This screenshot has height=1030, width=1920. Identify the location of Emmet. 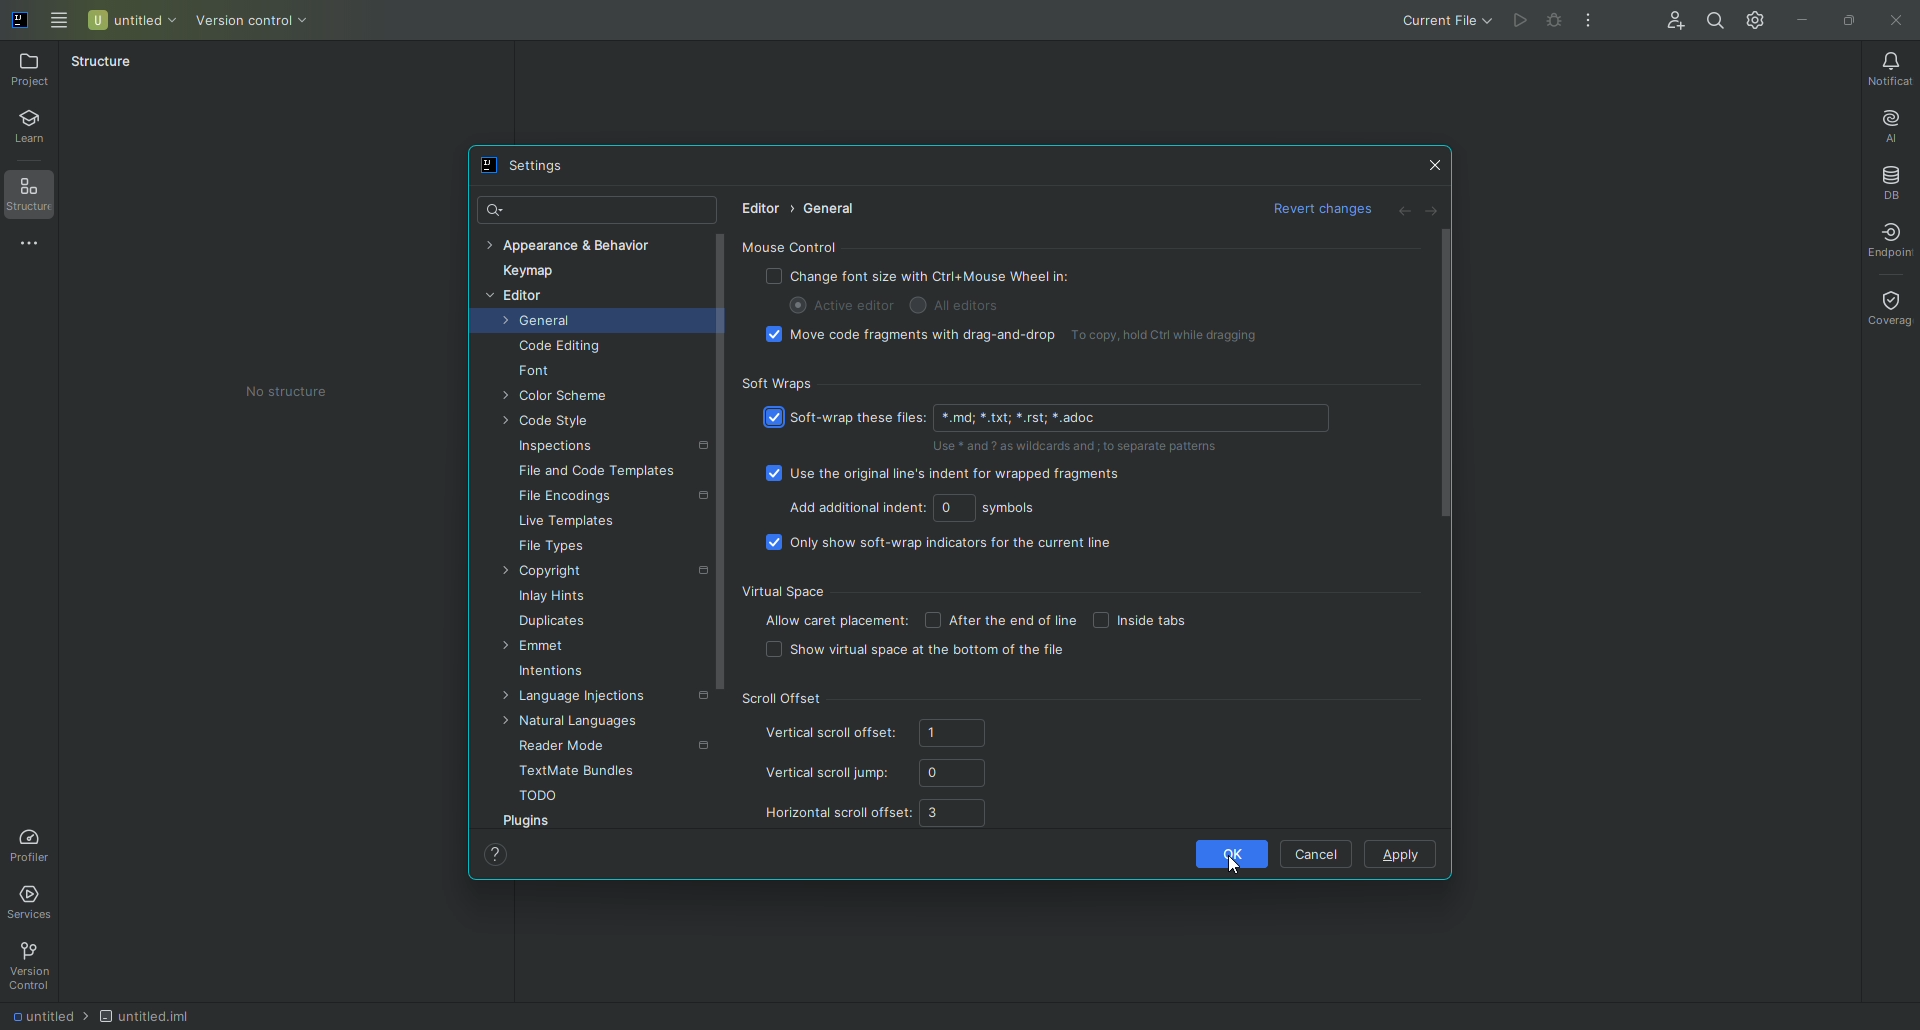
(538, 648).